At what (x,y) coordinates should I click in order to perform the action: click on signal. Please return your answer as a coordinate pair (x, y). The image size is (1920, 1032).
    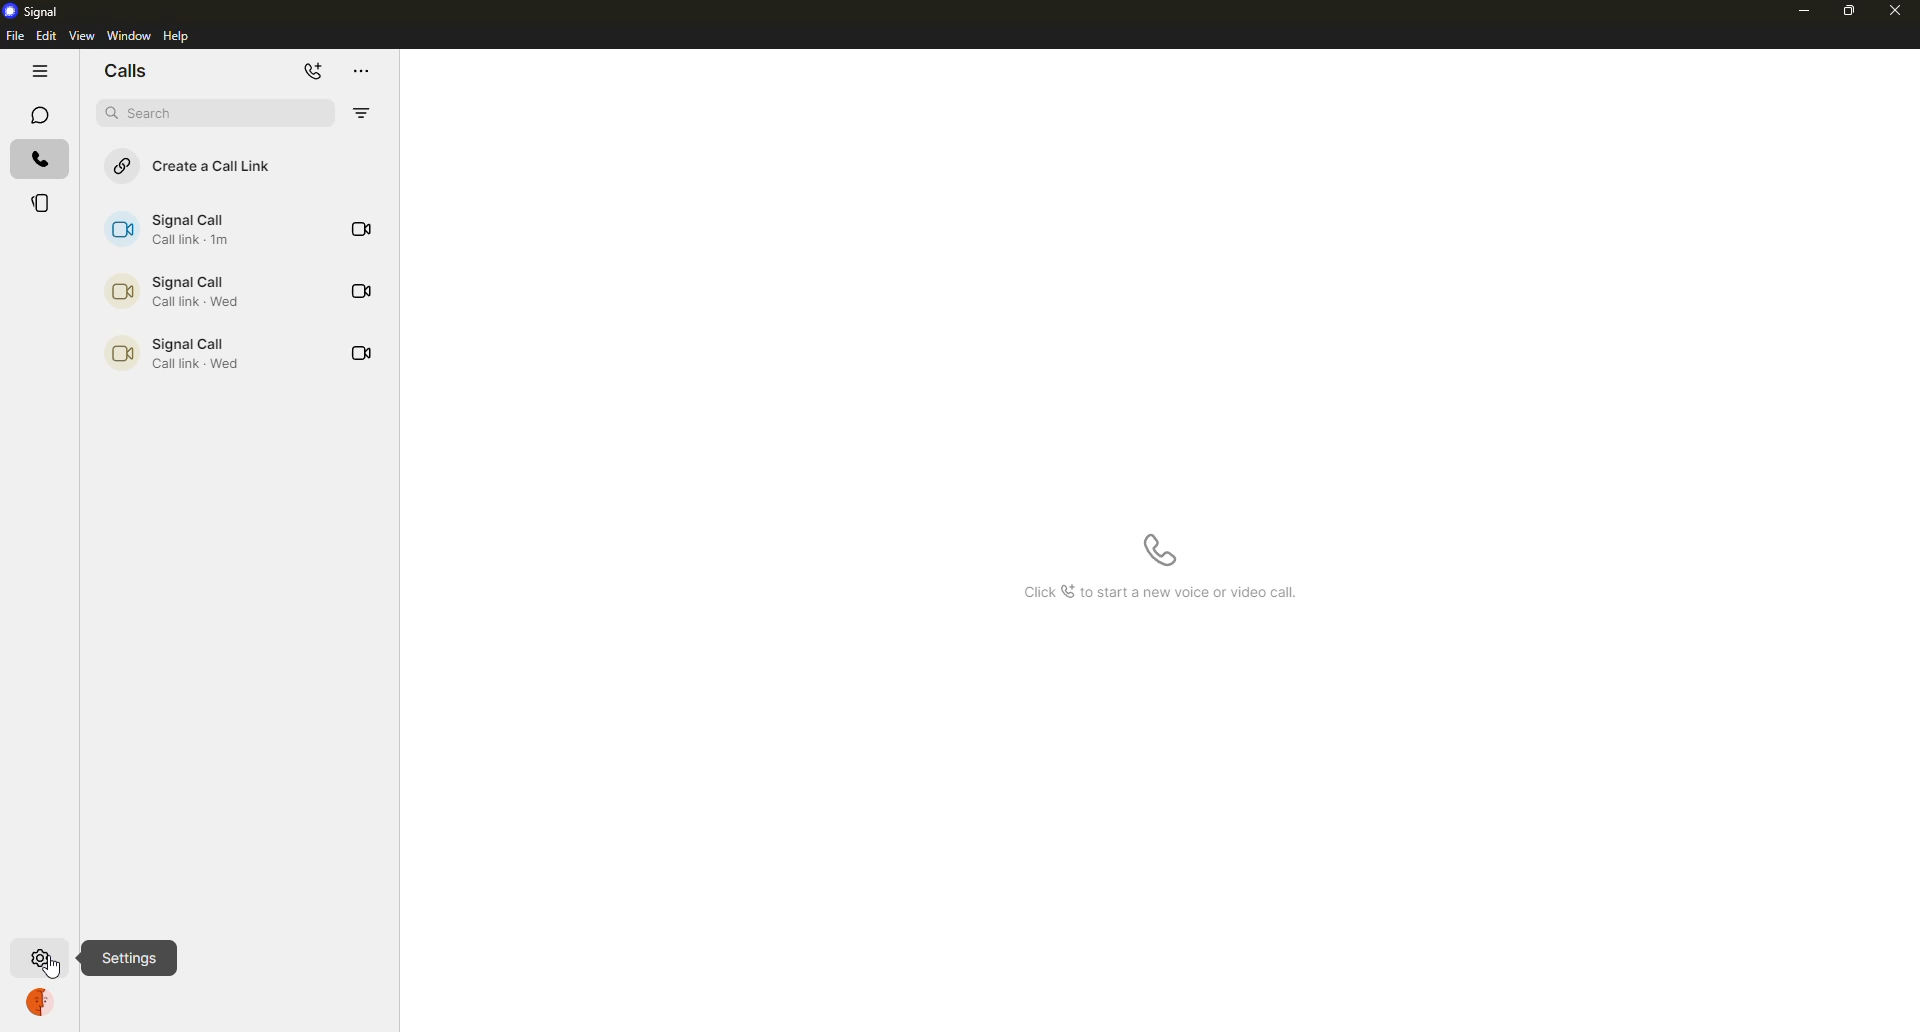
    Looking at the image, I should click on (36, 12).